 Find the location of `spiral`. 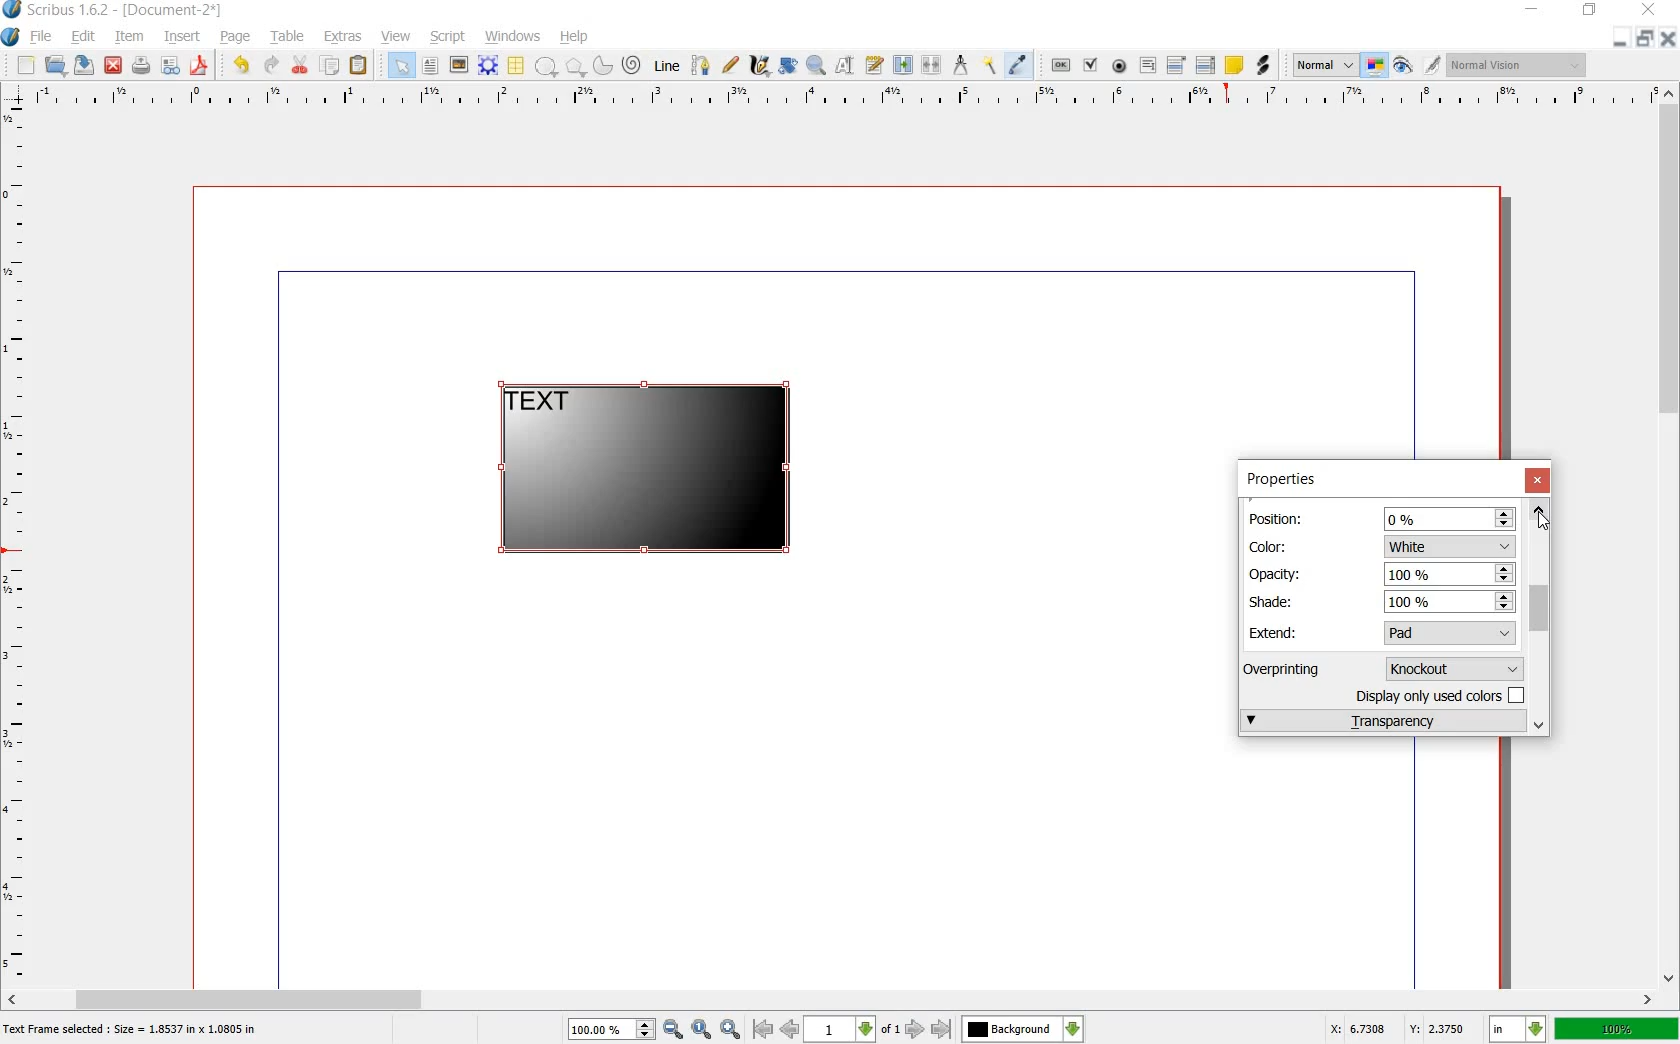

spiral is located at coordinates (633, 64).